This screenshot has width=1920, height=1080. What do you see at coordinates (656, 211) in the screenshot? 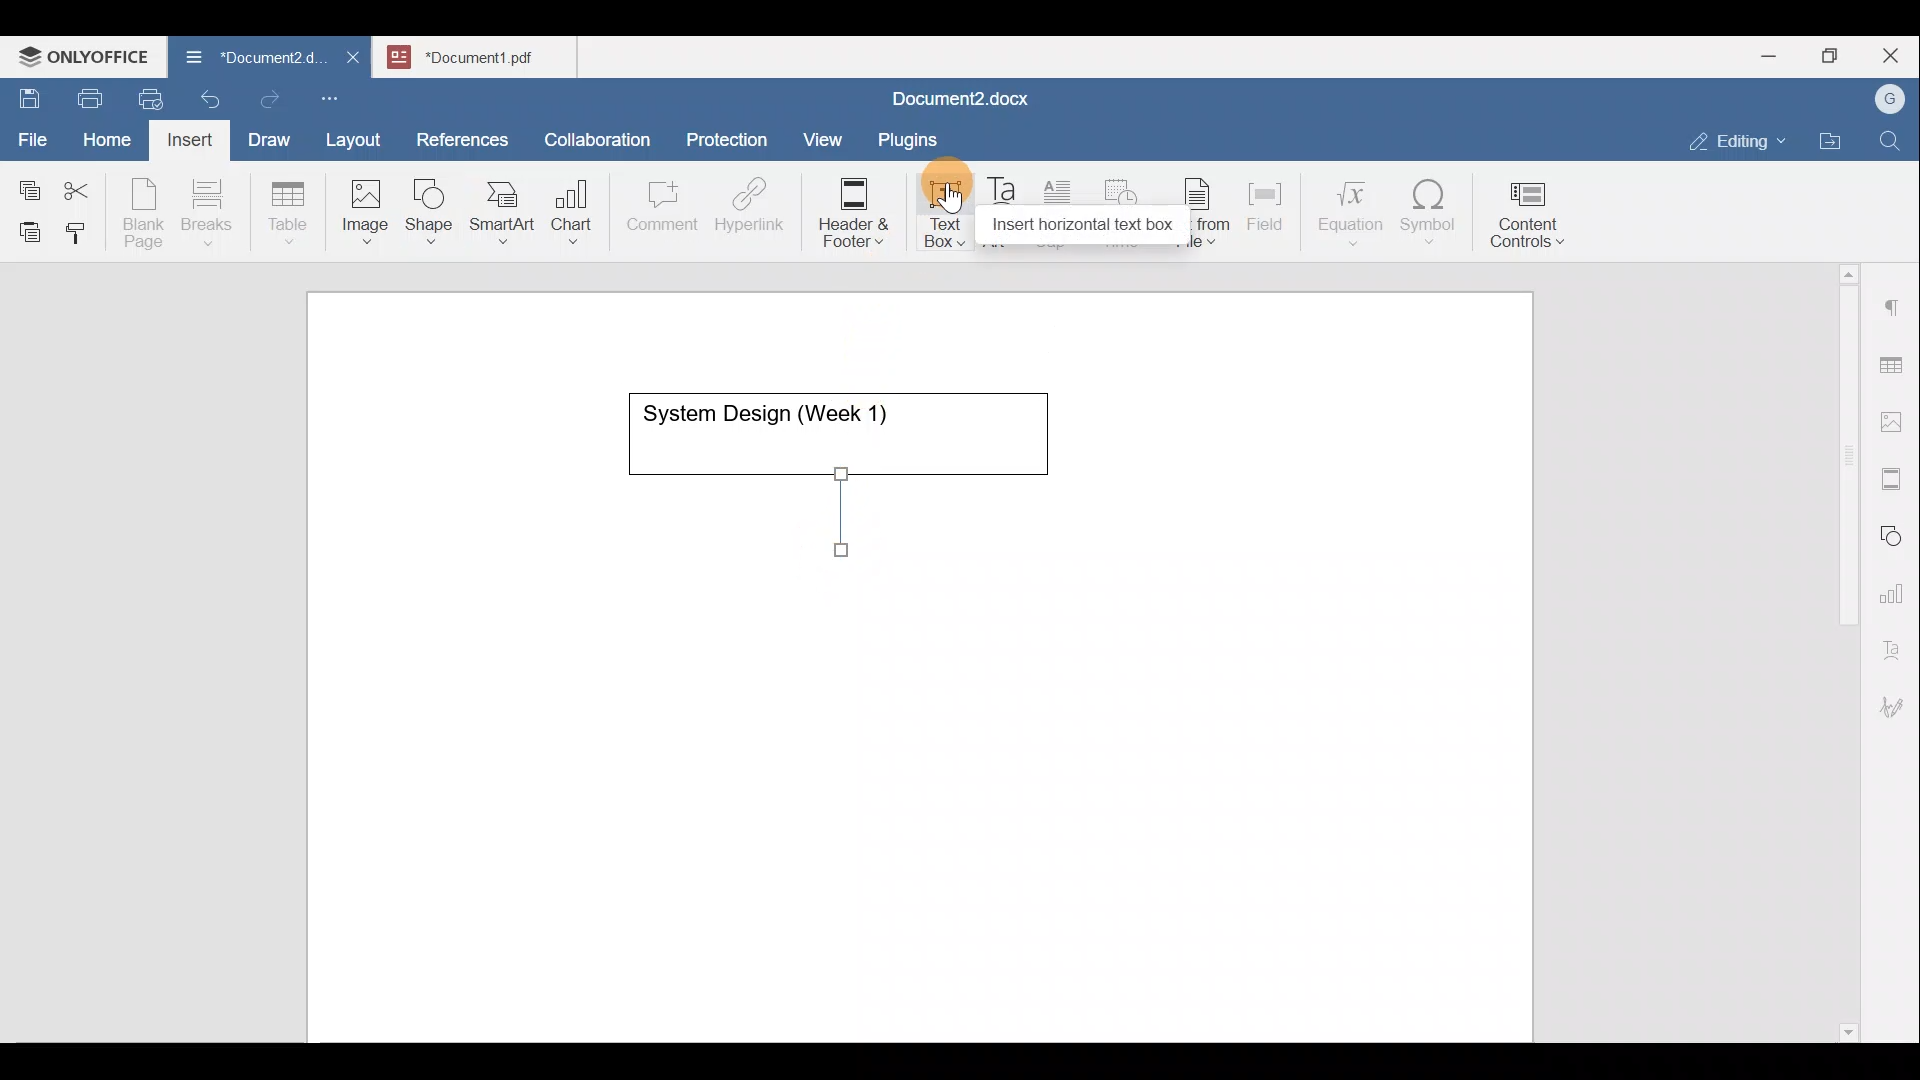
I see `Comment` at bounding box center [656, 211].